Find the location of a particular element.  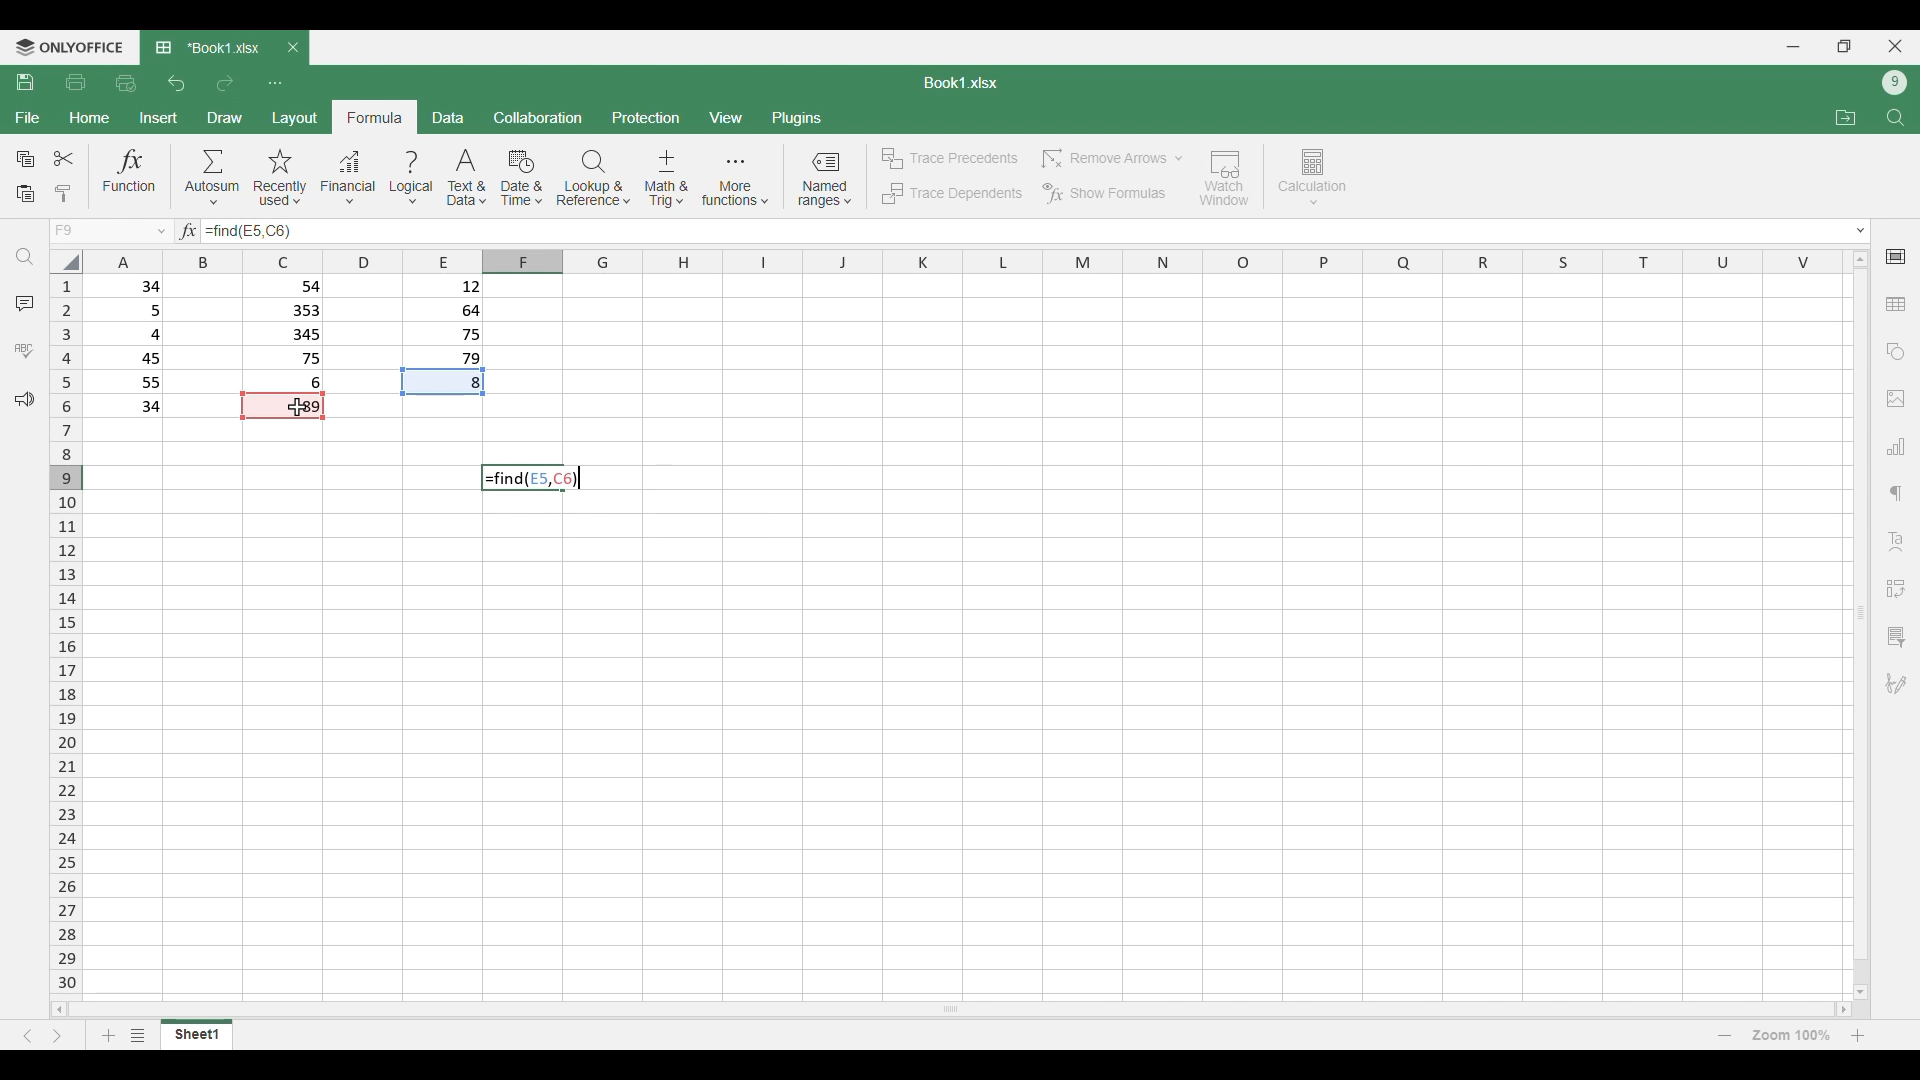

Home menu is located at coordinates (89, 118).